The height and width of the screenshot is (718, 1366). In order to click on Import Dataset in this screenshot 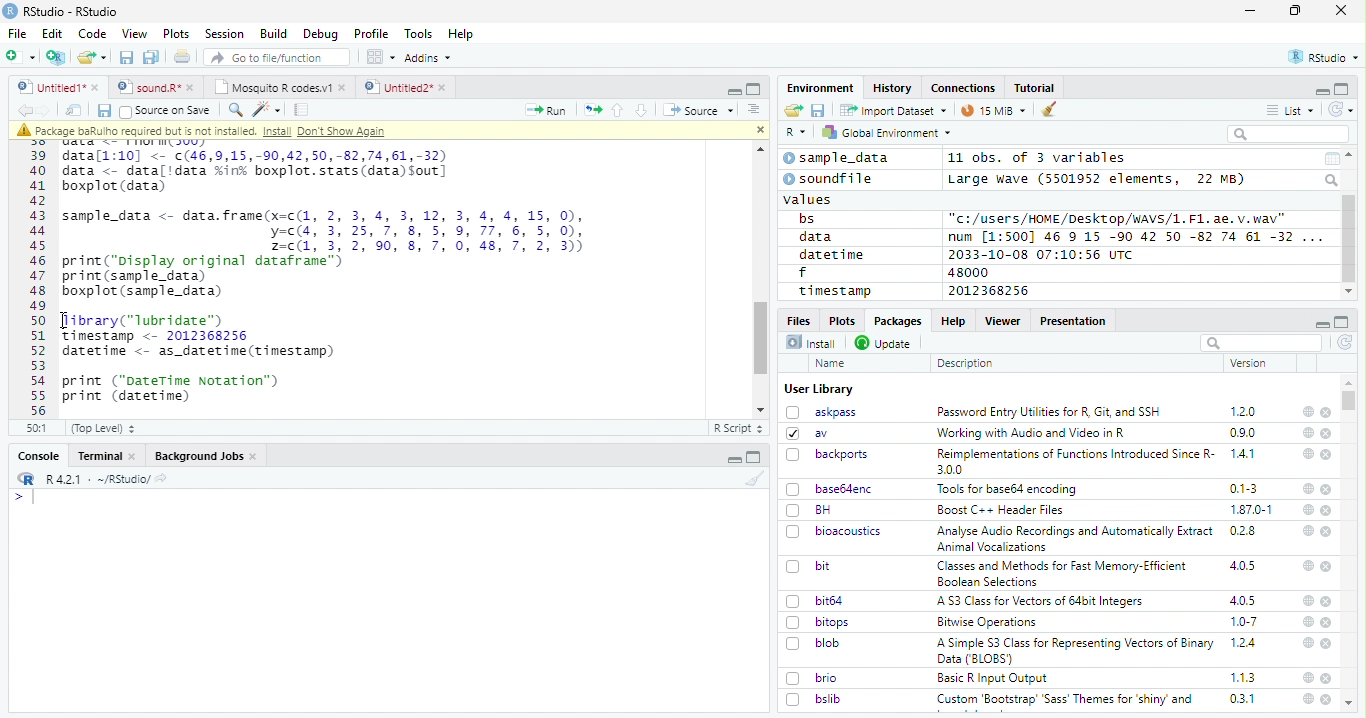, I will do `click(893, 110)`.